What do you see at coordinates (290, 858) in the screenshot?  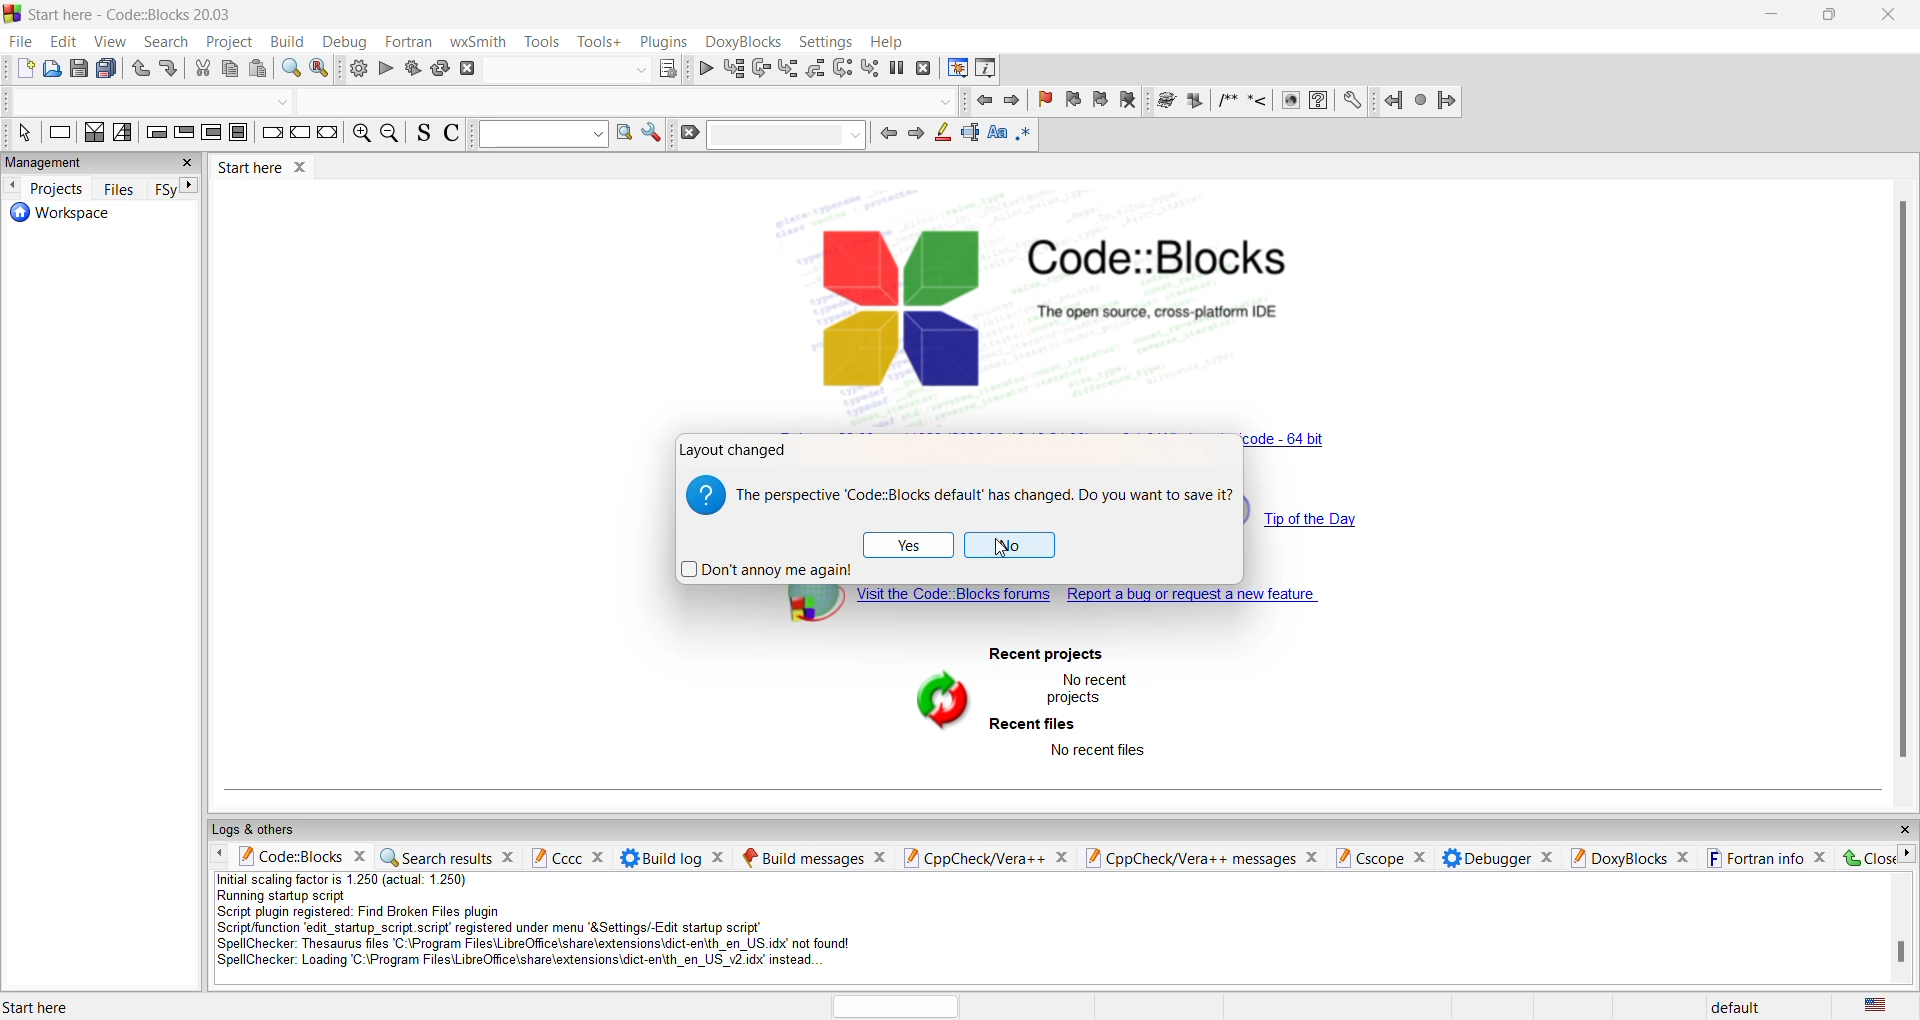 I see `codeblocks pane` at bounding box center [290, 858].